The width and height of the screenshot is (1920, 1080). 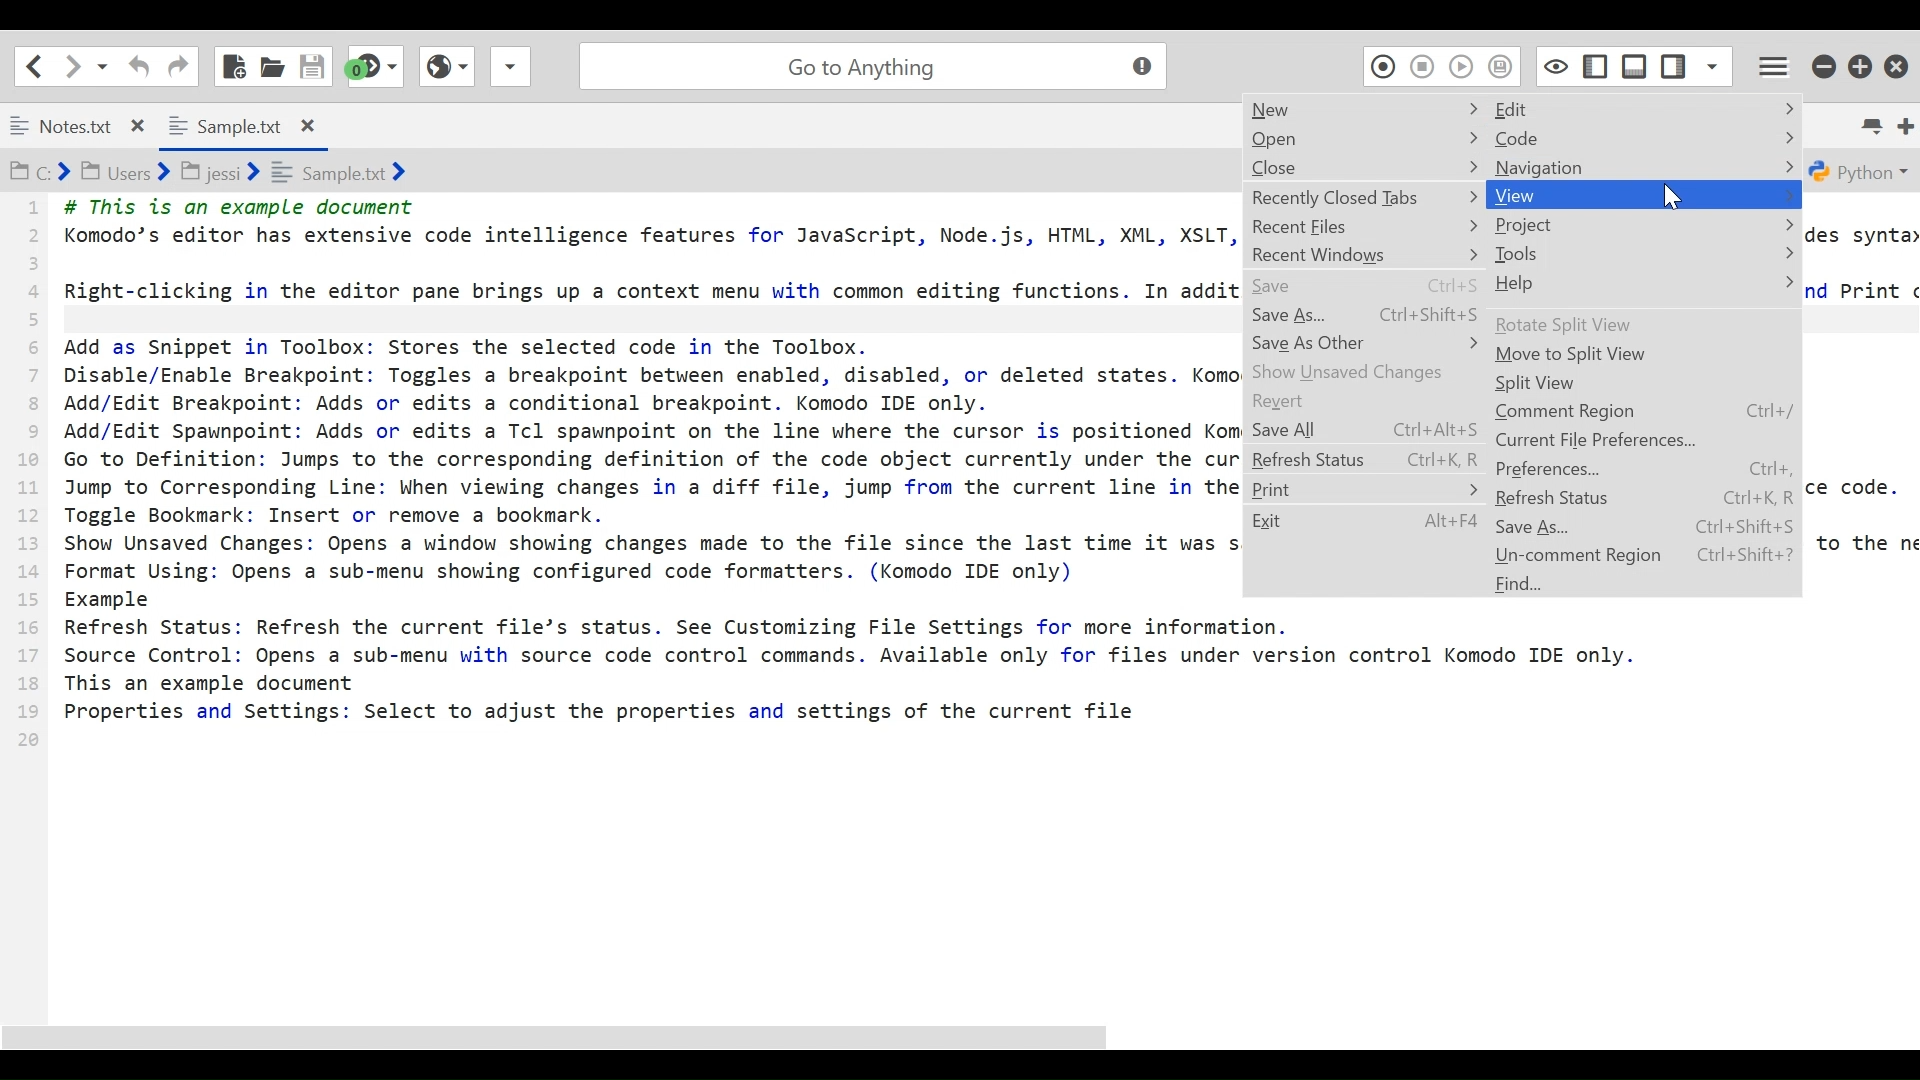 I want to click on Application menu, so click(x=1776, y=66).